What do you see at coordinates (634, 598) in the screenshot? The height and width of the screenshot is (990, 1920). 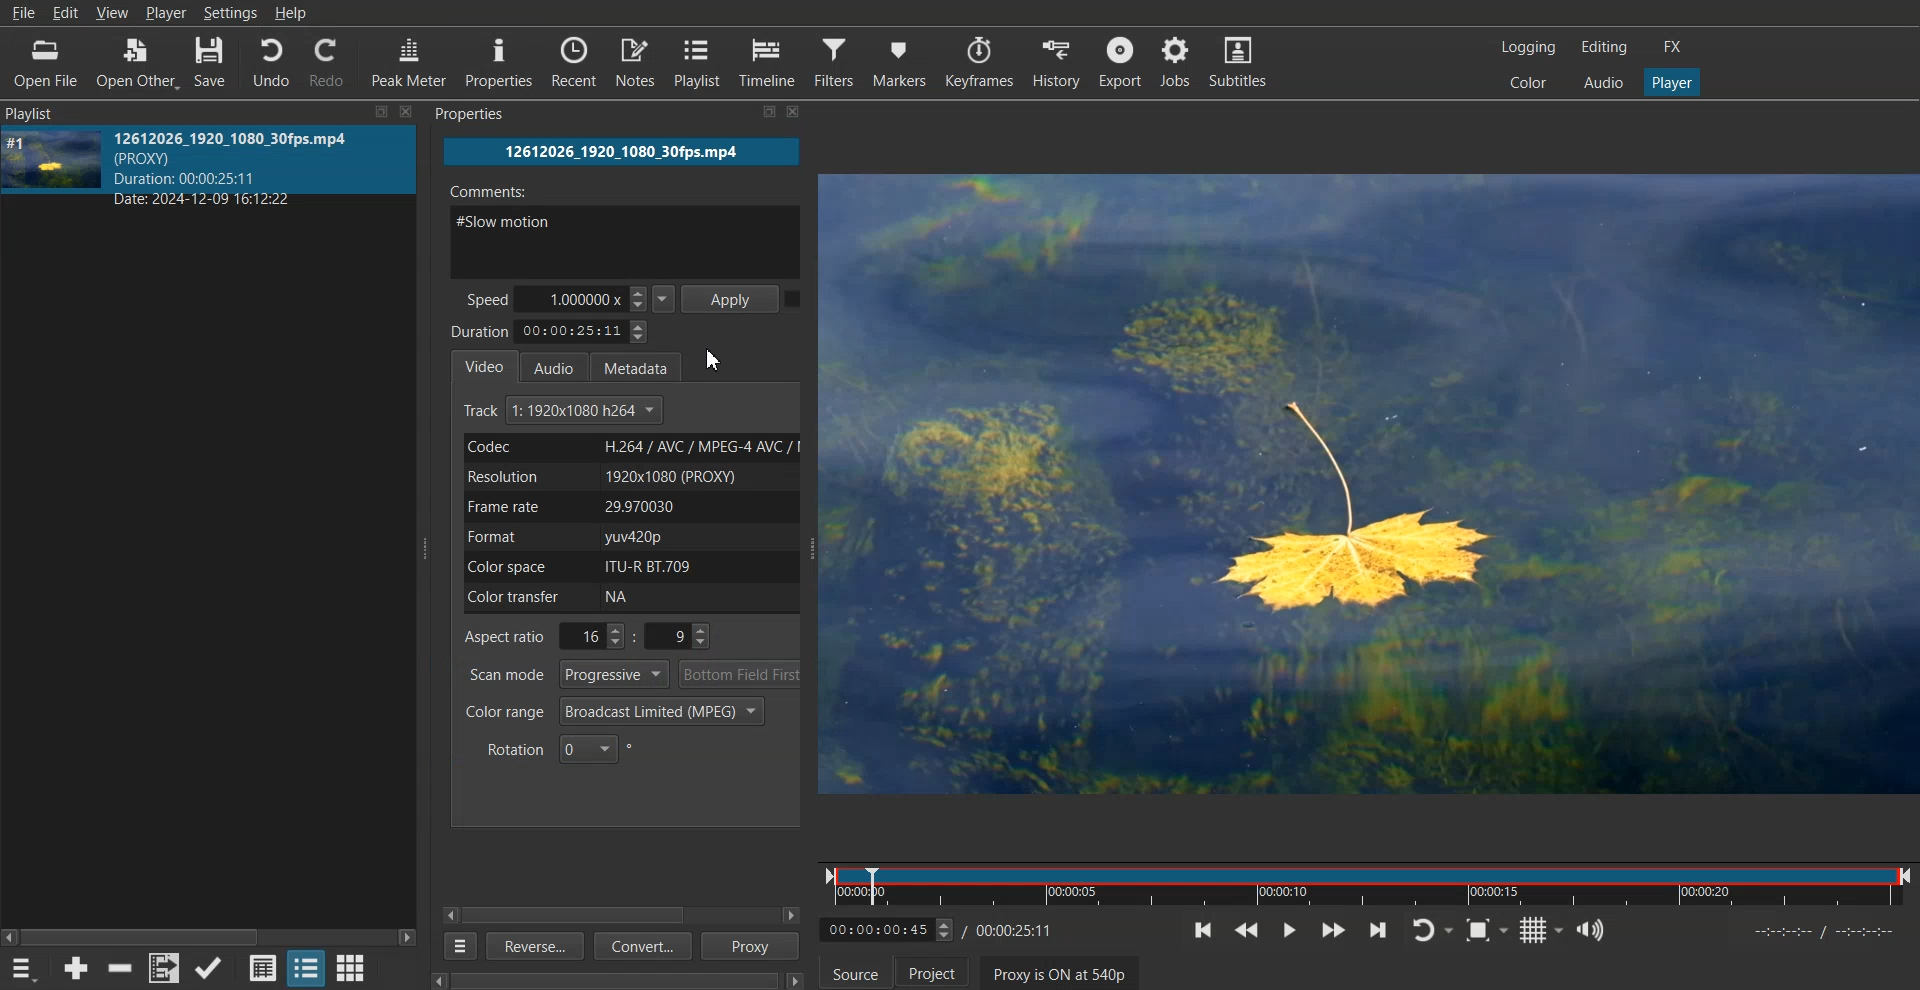 I see `Color Transfer` at bounding box center [634, 598].